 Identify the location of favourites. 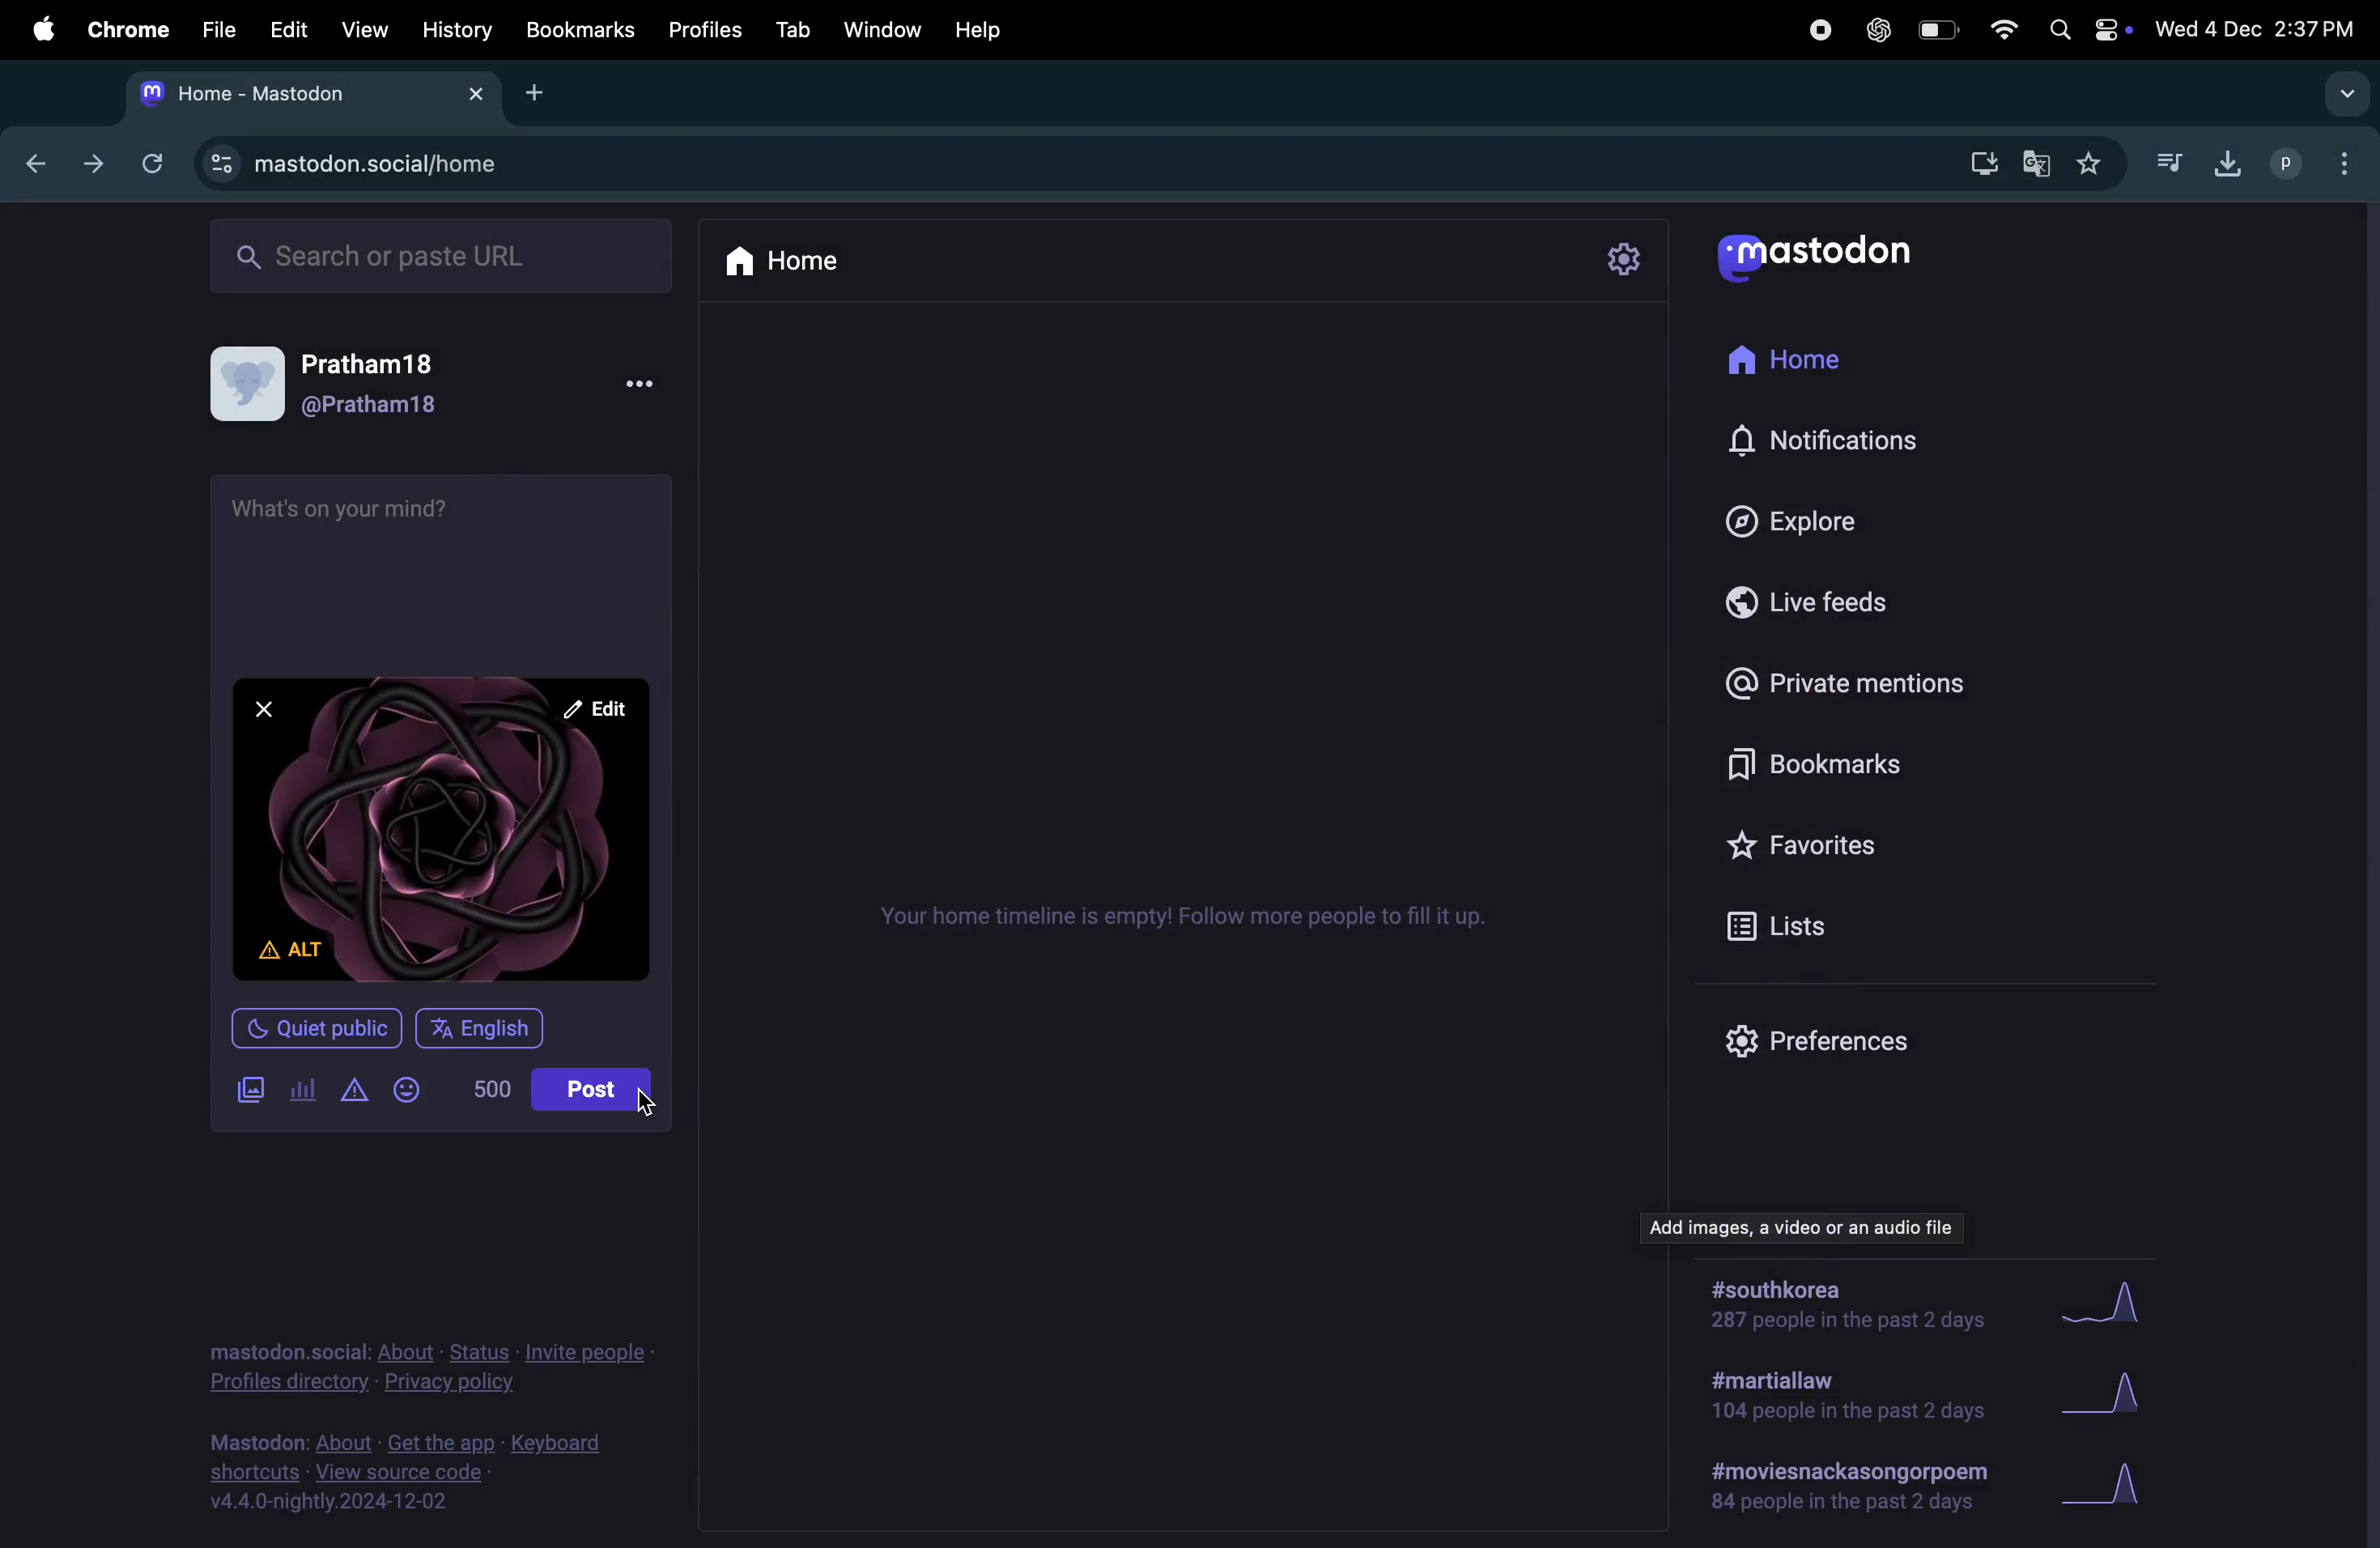
(2087, 167).